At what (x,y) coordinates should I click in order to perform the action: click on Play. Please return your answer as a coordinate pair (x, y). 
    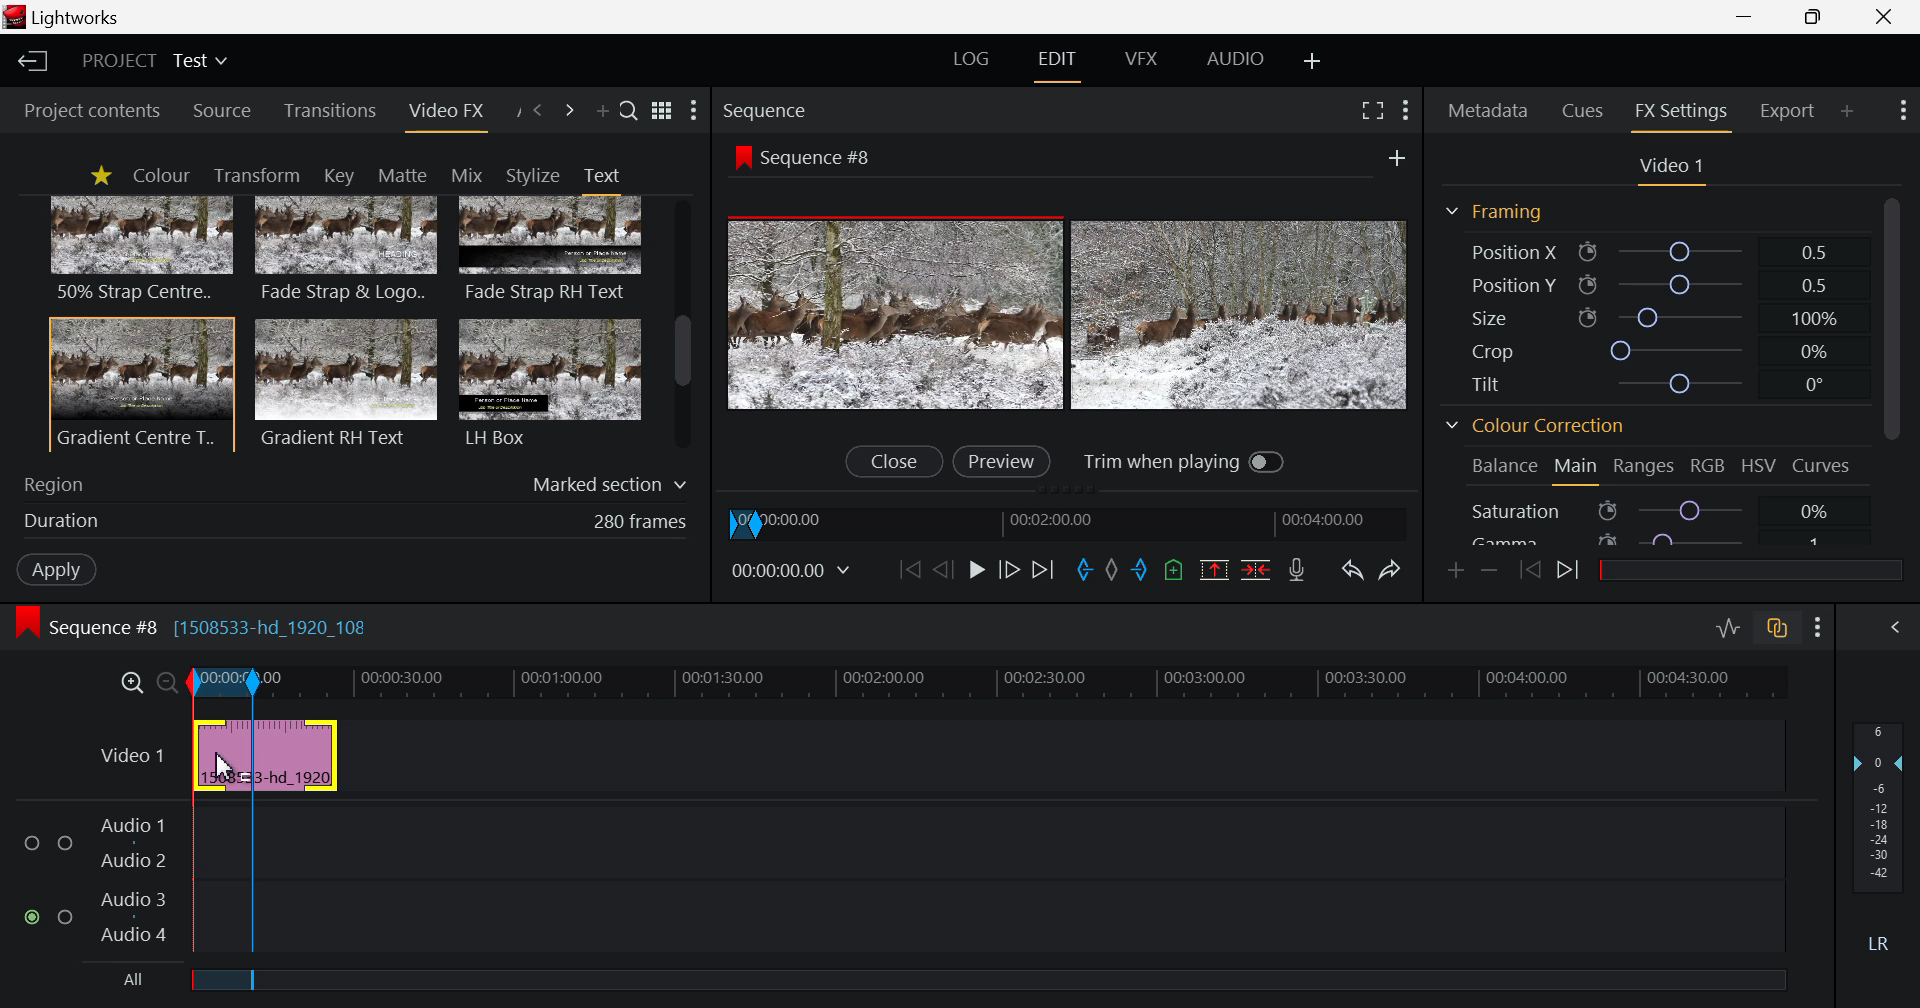
    Looking at the image, I should click on (976, 571).